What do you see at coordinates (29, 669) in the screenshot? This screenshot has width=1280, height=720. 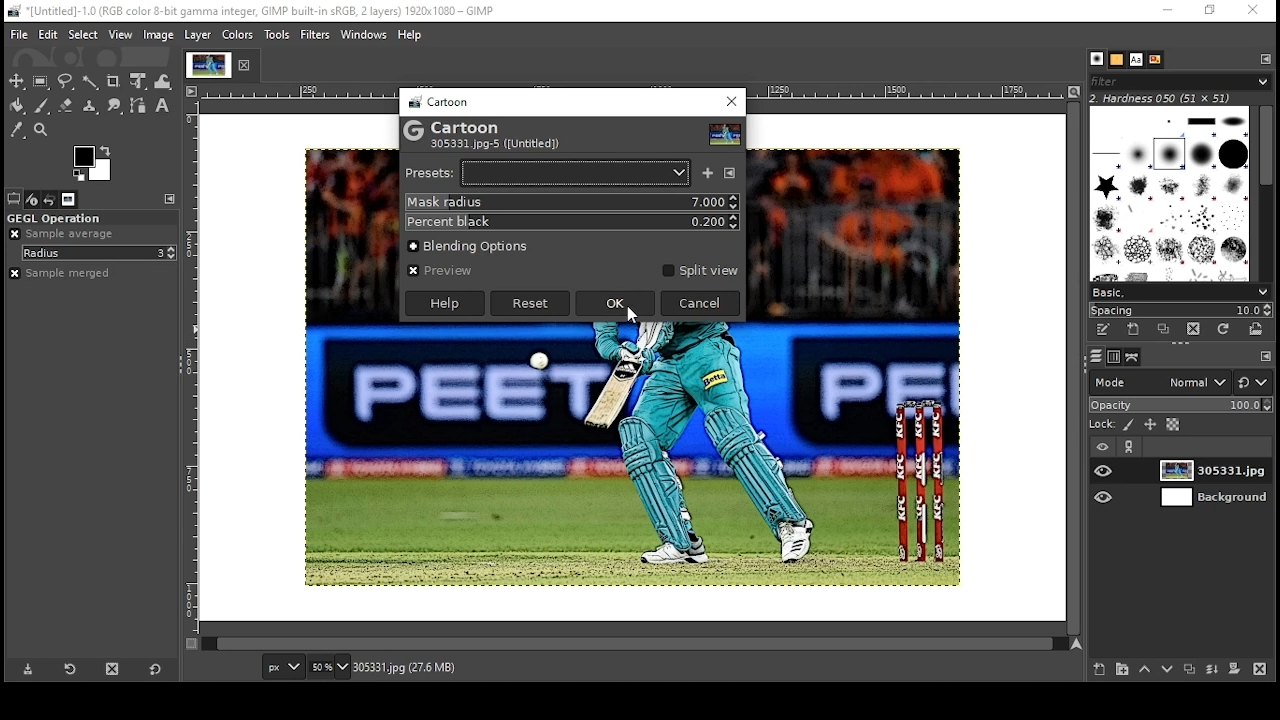 I see `save tool preset` at bounding box center [29, 669].